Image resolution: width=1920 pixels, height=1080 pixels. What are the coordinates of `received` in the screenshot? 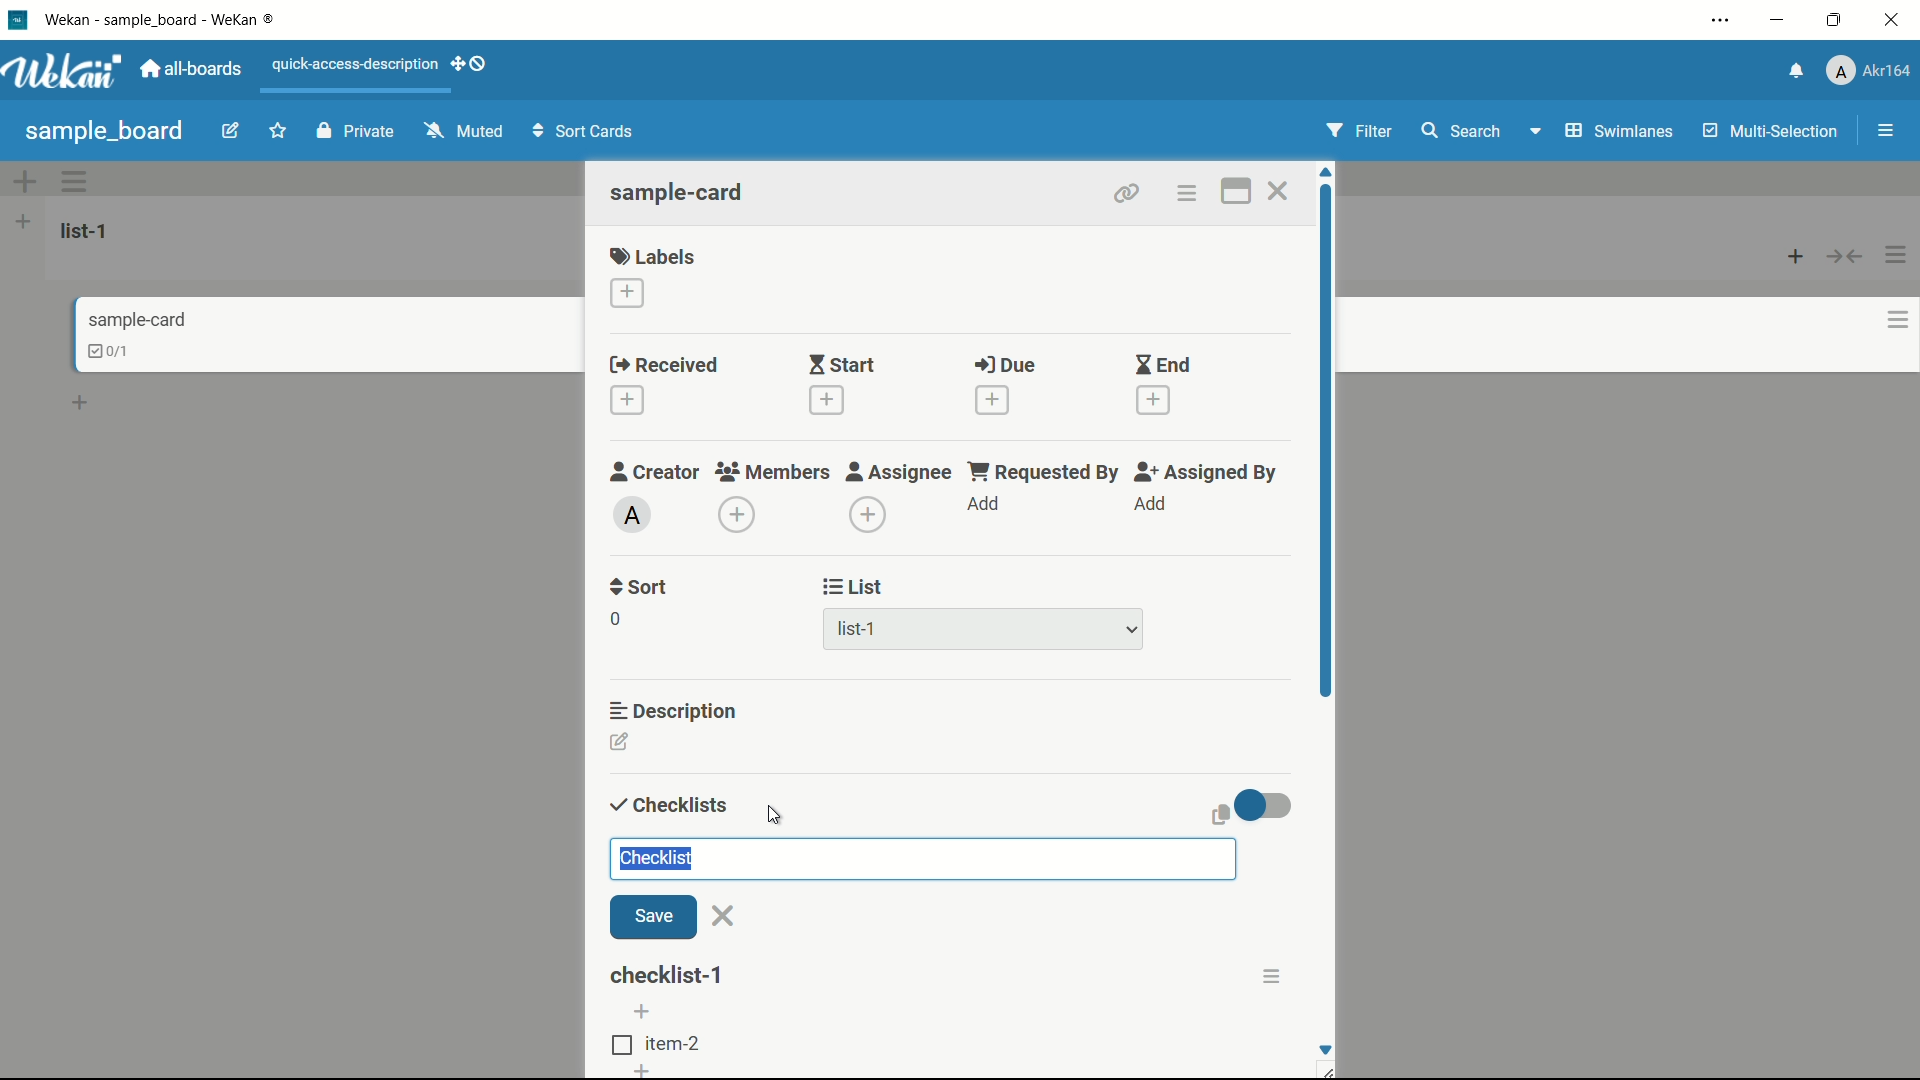 It's located at (664, 366).